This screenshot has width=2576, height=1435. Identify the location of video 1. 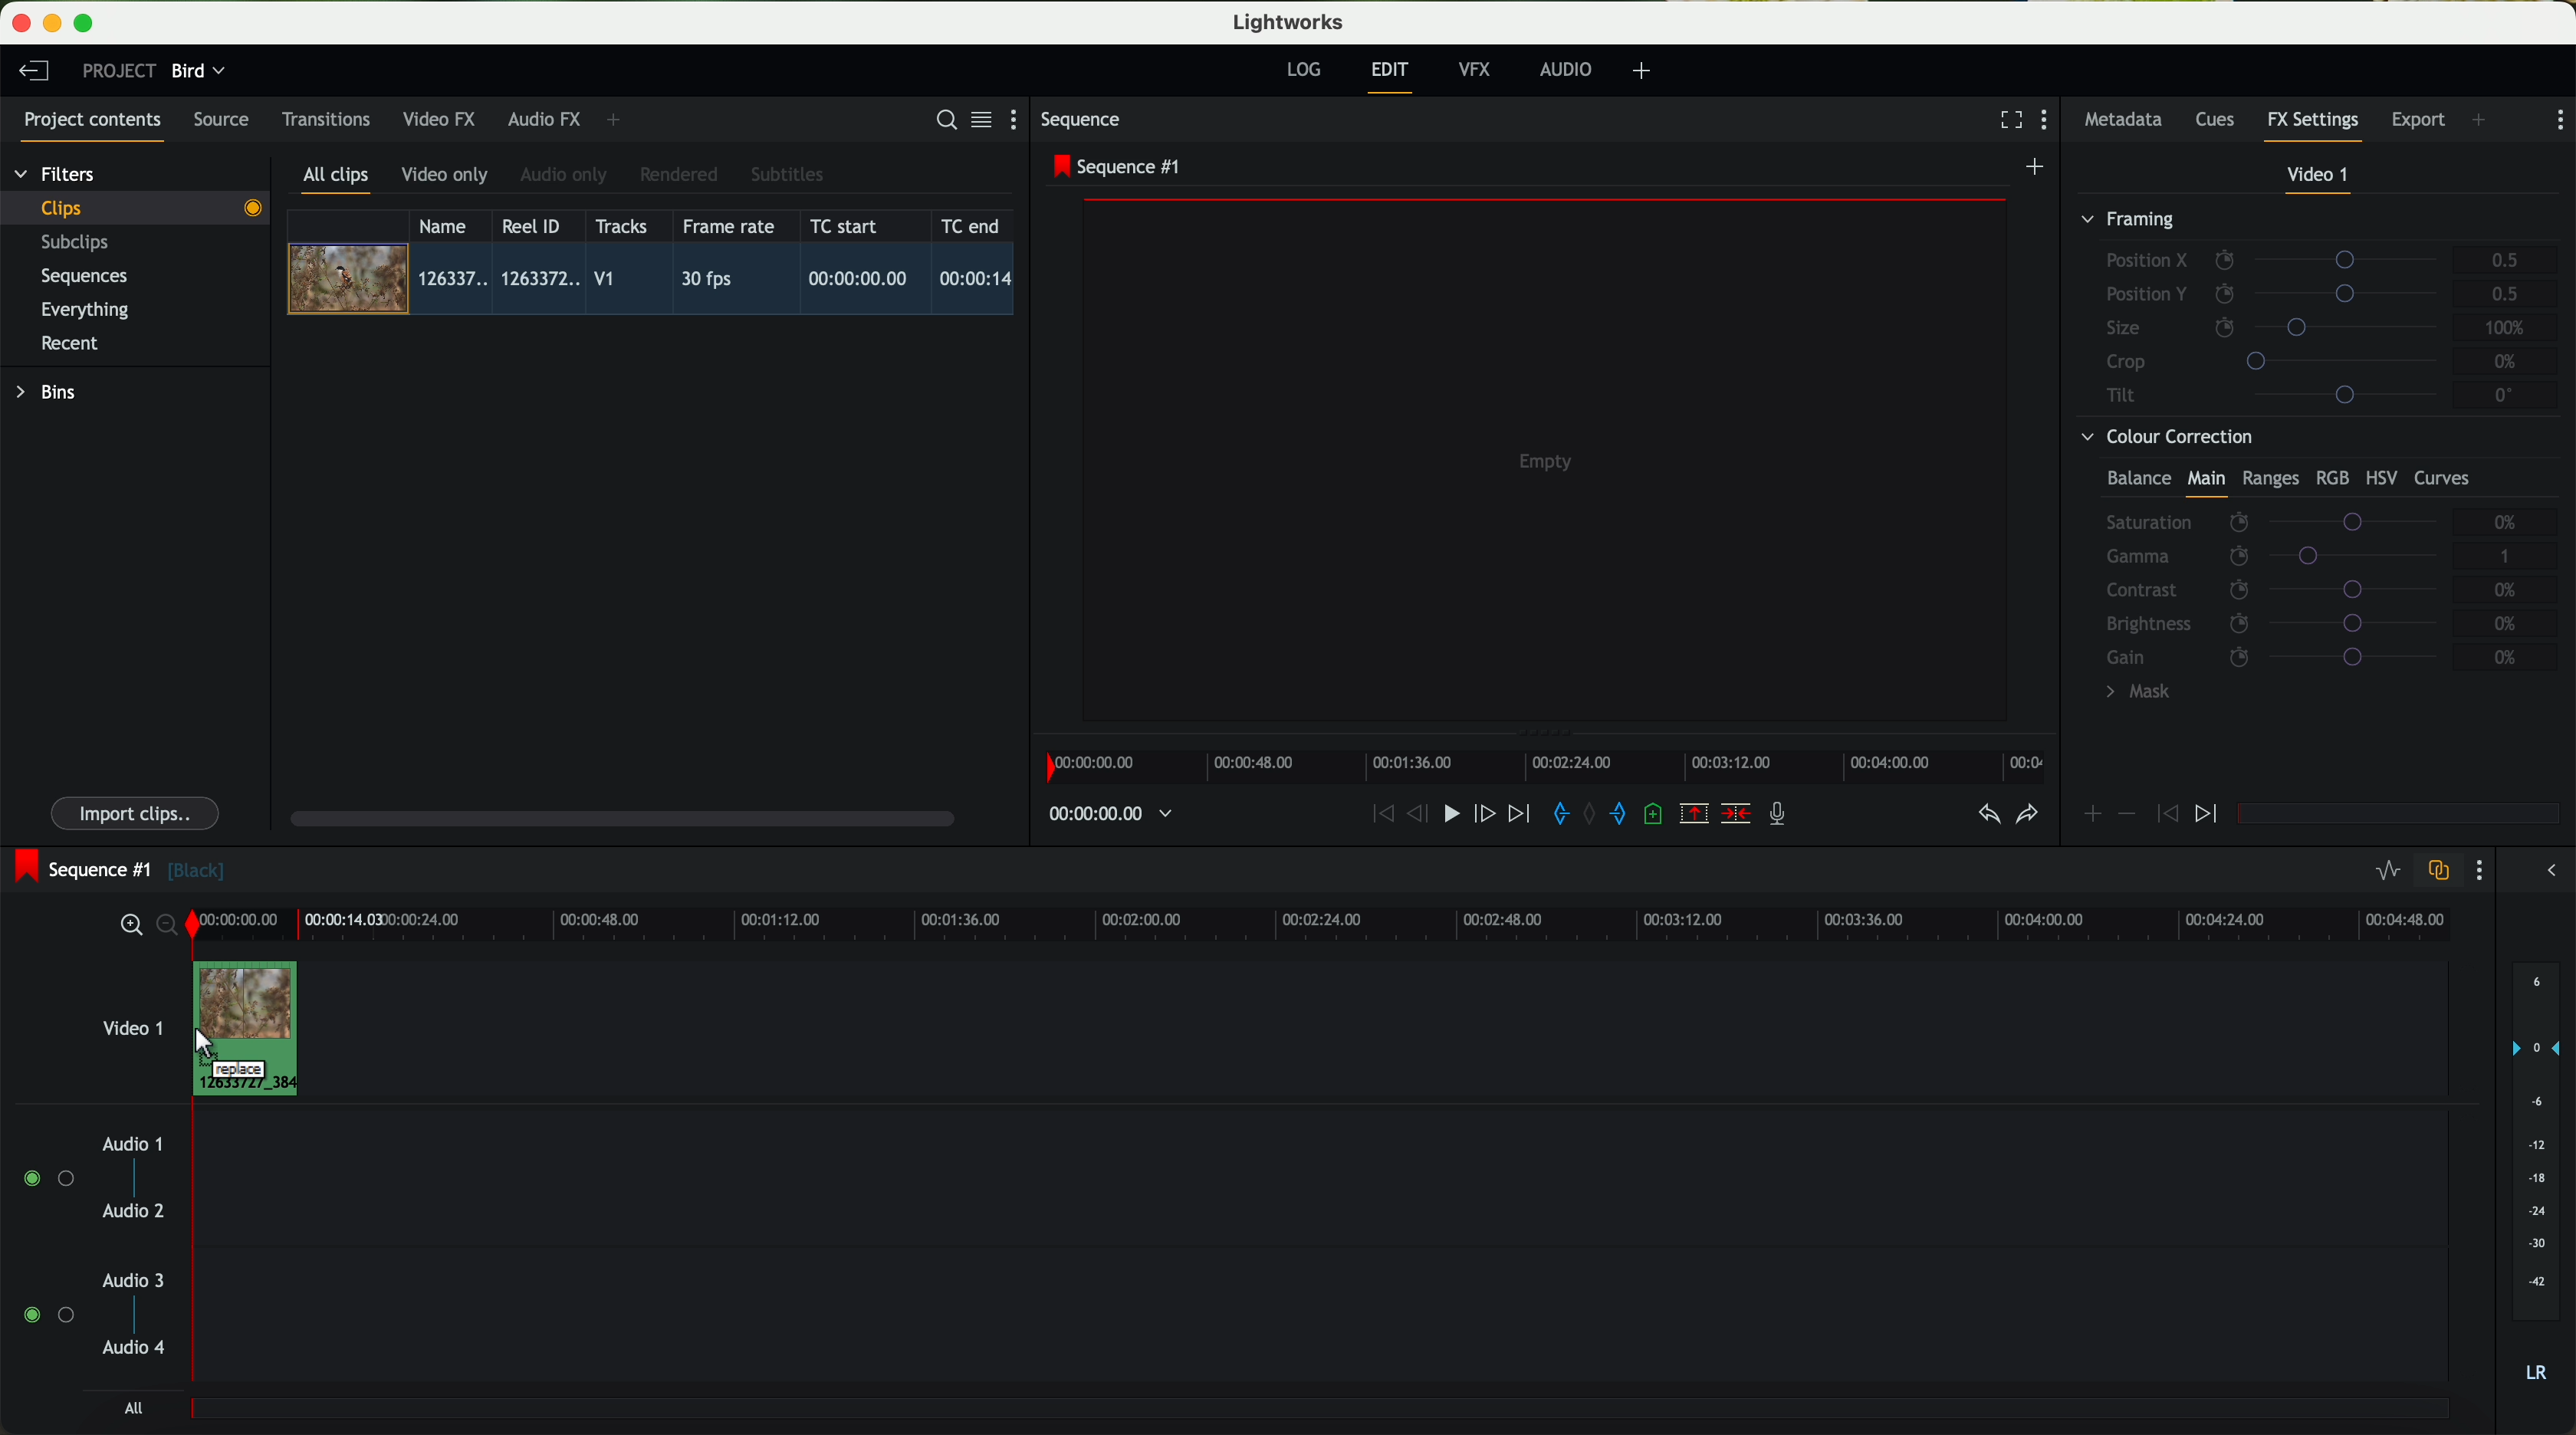
(2320, 179).